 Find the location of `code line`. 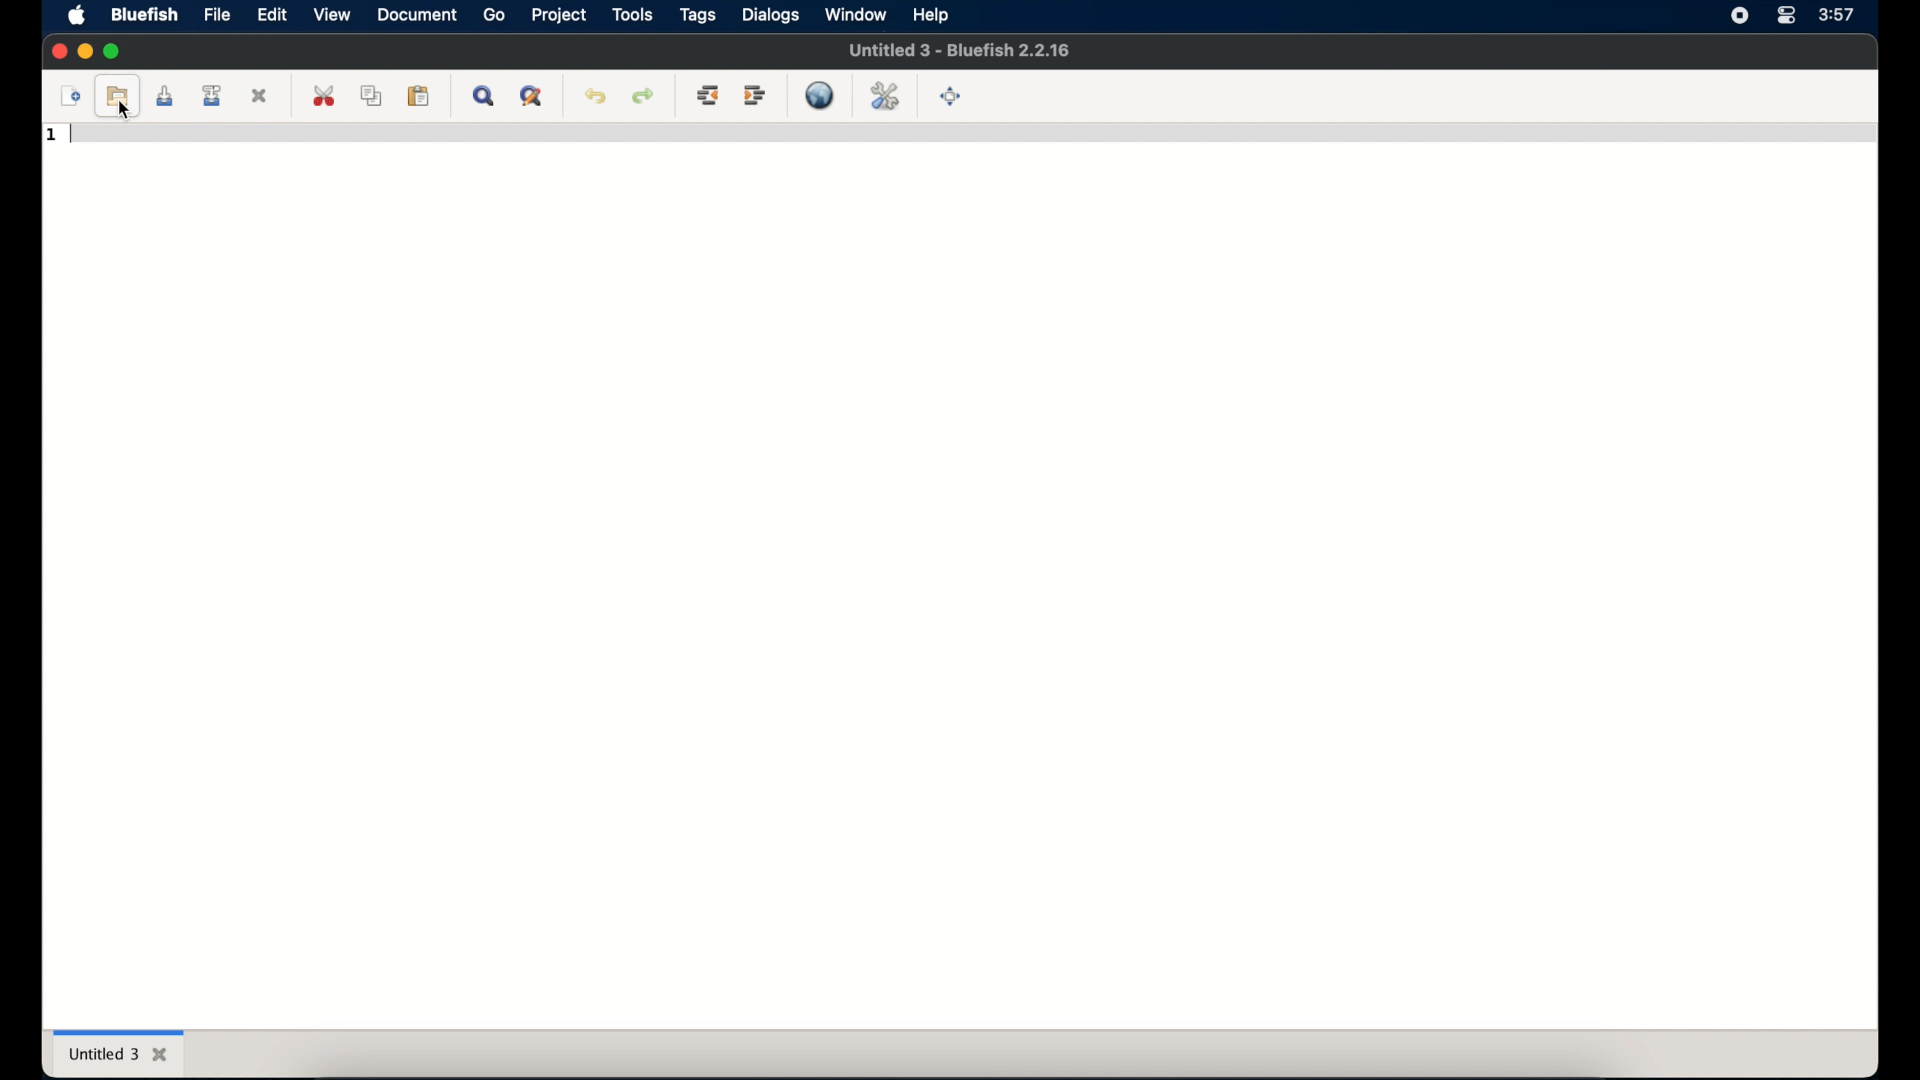

code line is located at coordinates (970, 137).